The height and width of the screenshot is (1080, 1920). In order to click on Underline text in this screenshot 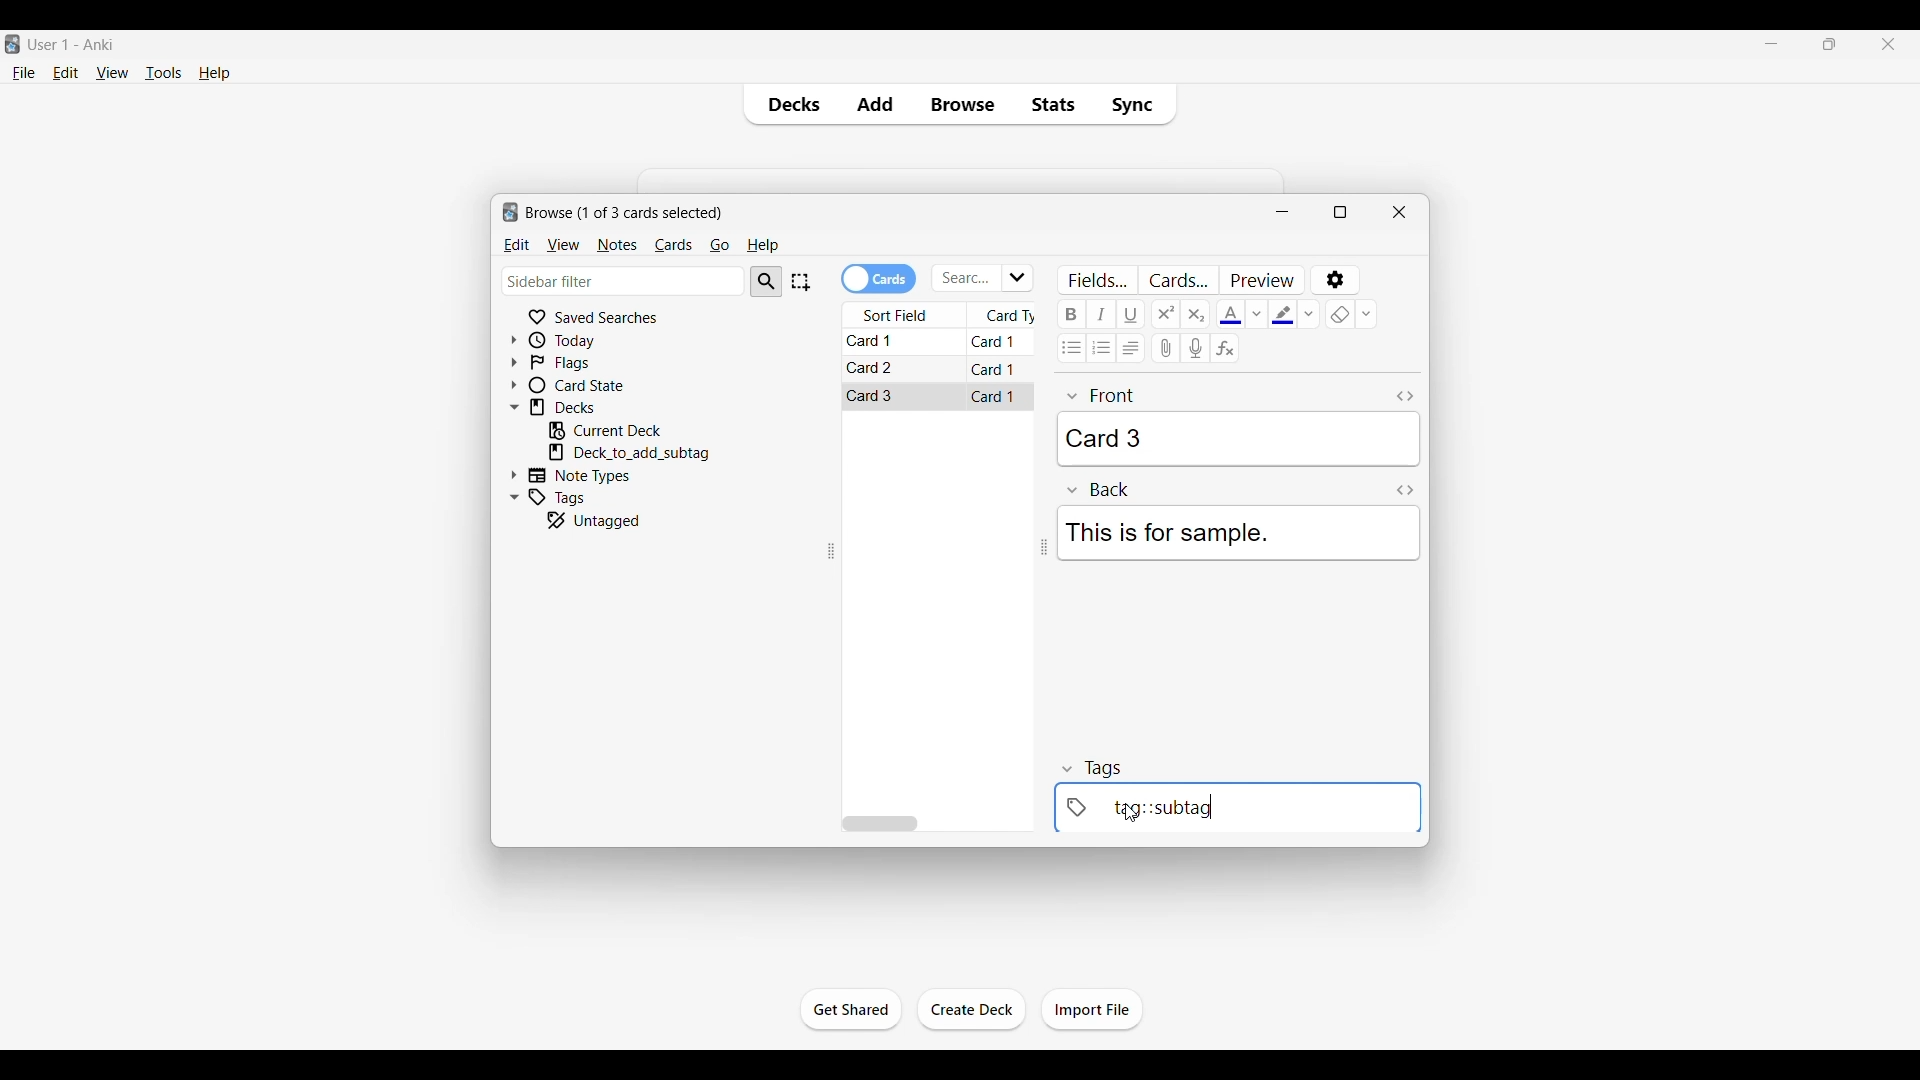, I will do `click(1131, 314)`.